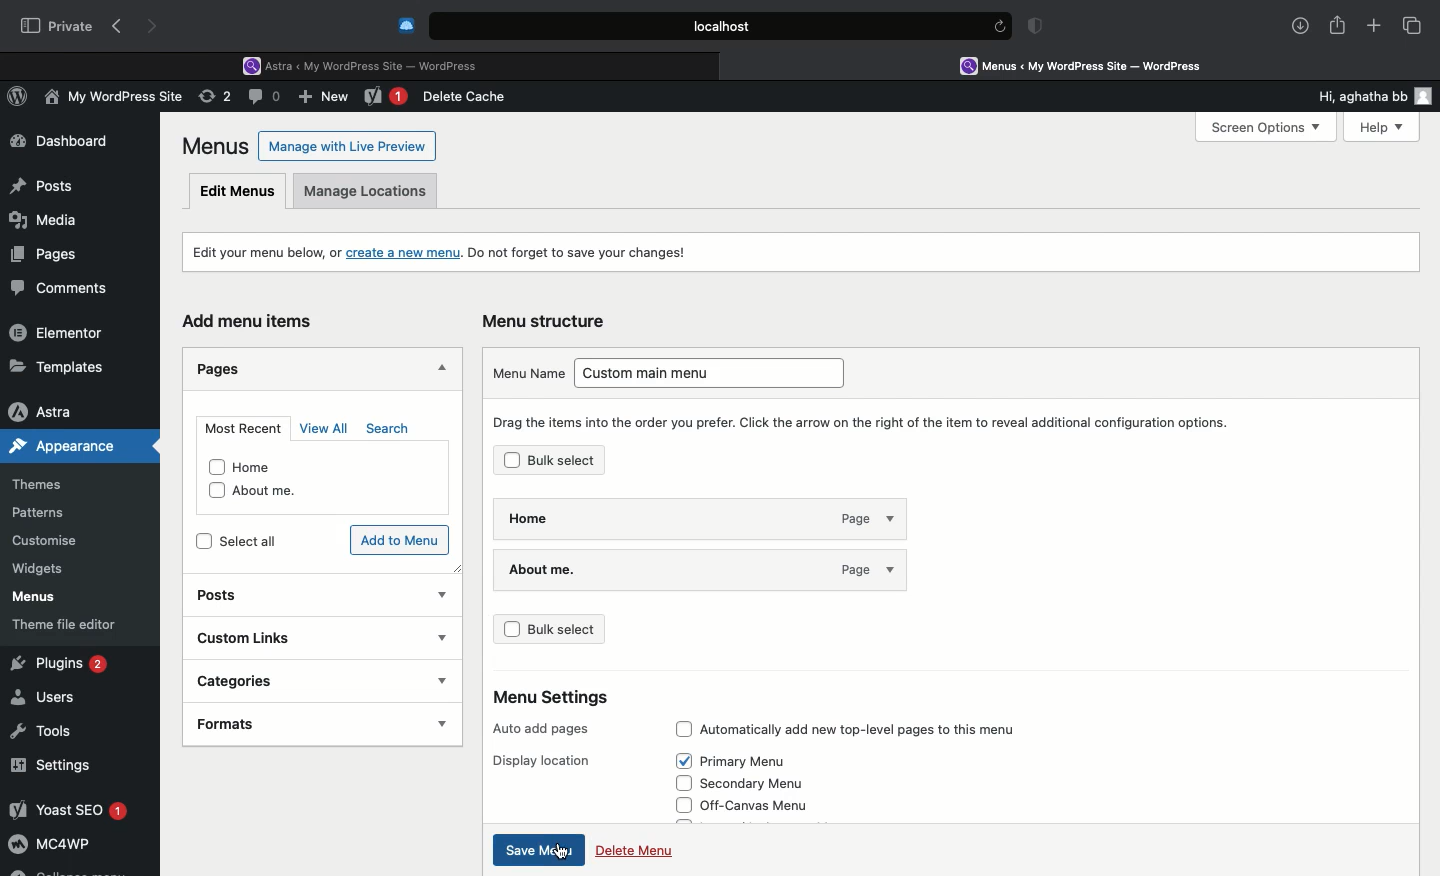  What do you see at coordinates (402, 539) in the screenshot?
I see `Add to menu` at bounding box center [402, 539].